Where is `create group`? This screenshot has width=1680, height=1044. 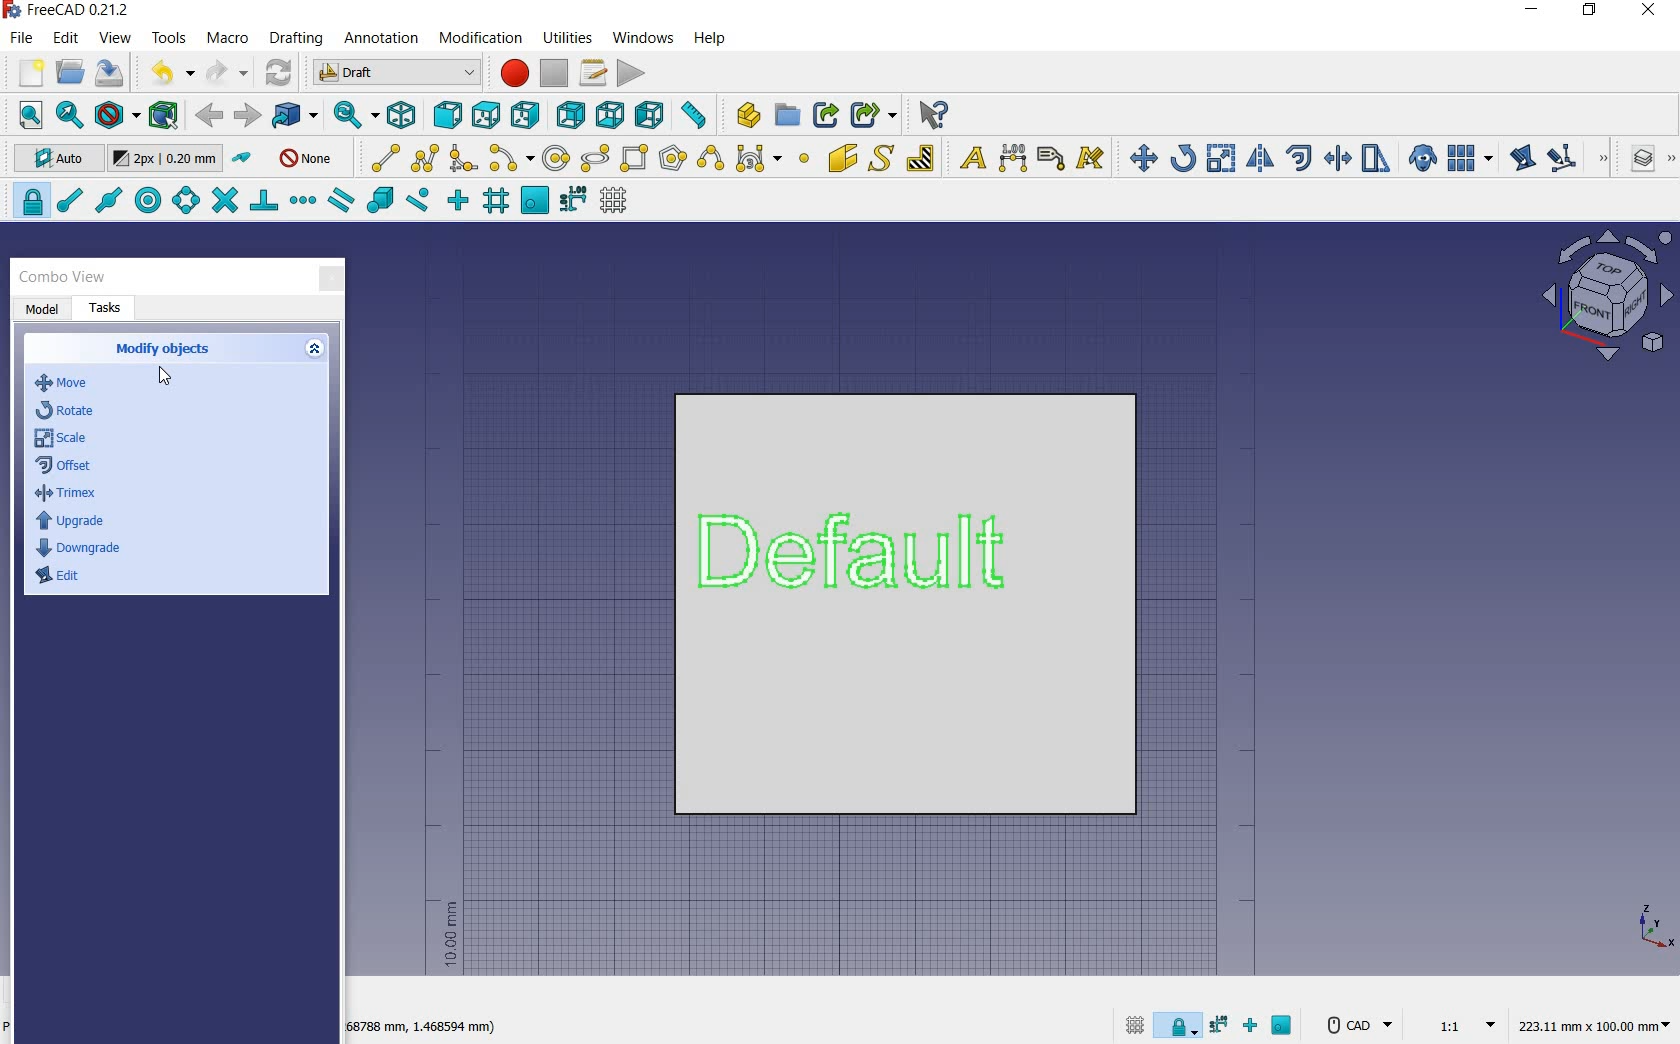
create group is located at coordinates (787, 115).